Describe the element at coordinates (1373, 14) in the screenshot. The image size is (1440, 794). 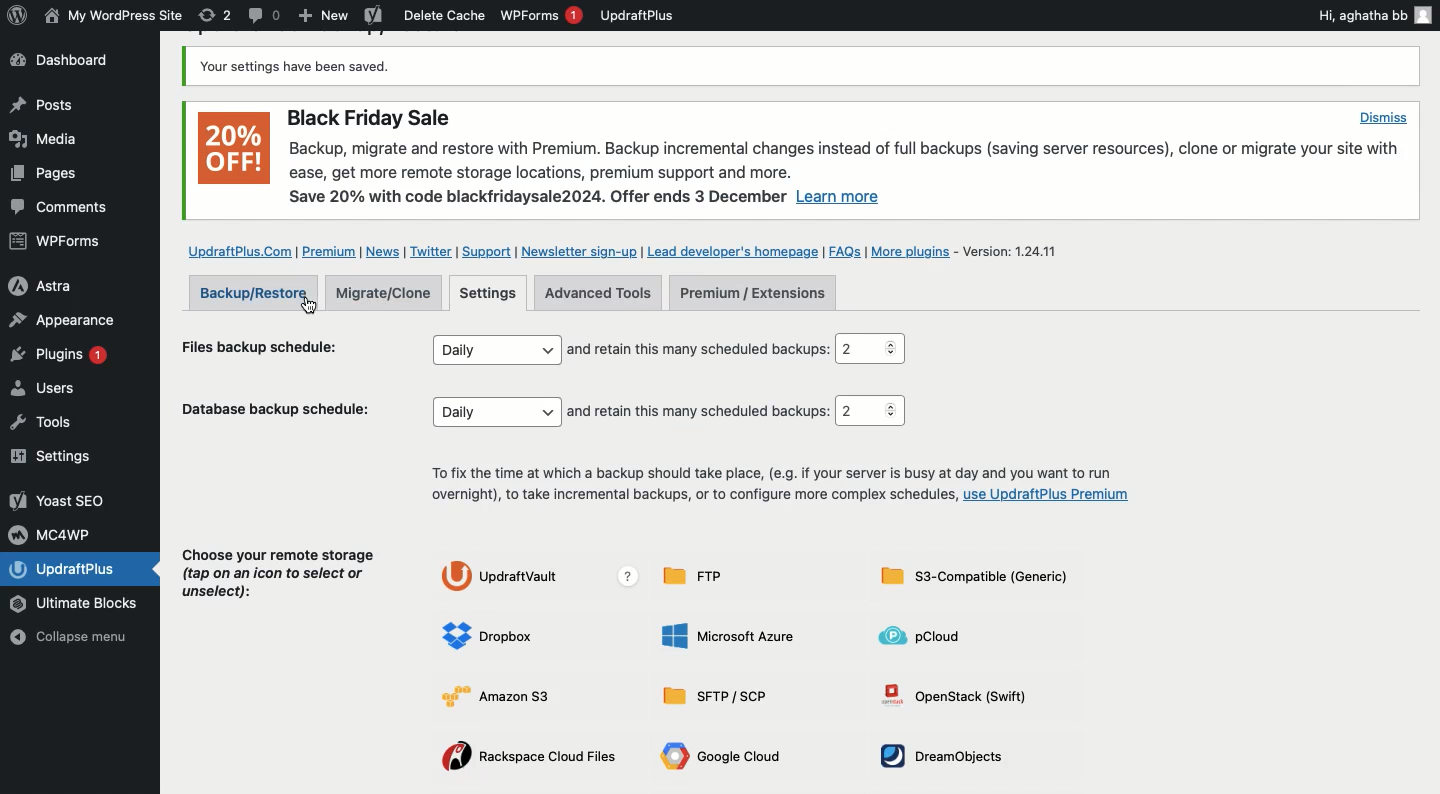
I see `Hi, aghatha bb` at that location.